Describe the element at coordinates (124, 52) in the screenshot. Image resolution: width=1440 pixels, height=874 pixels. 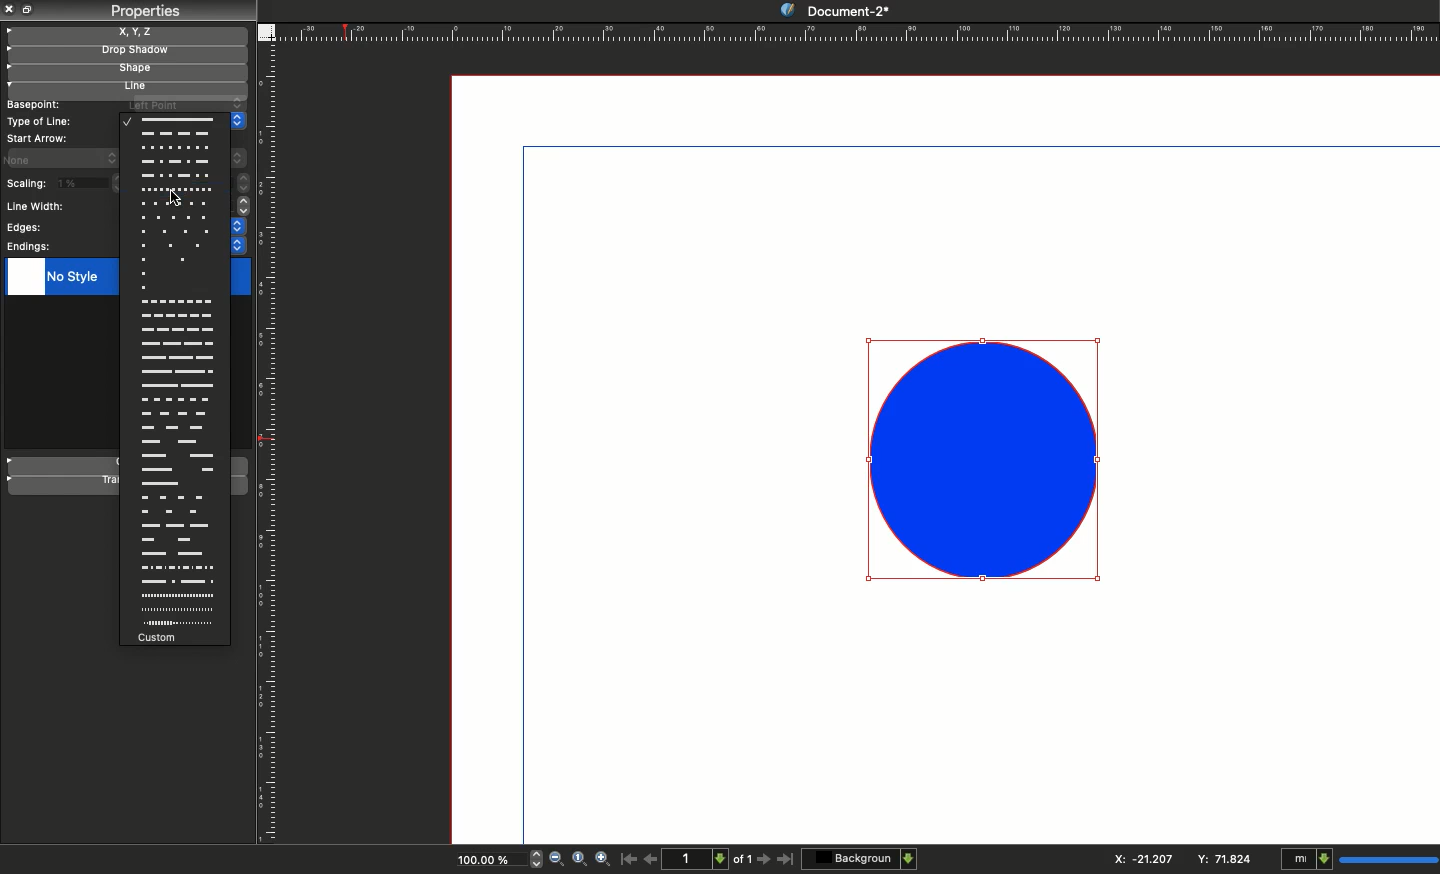
I see `Drop shadow` at that location.